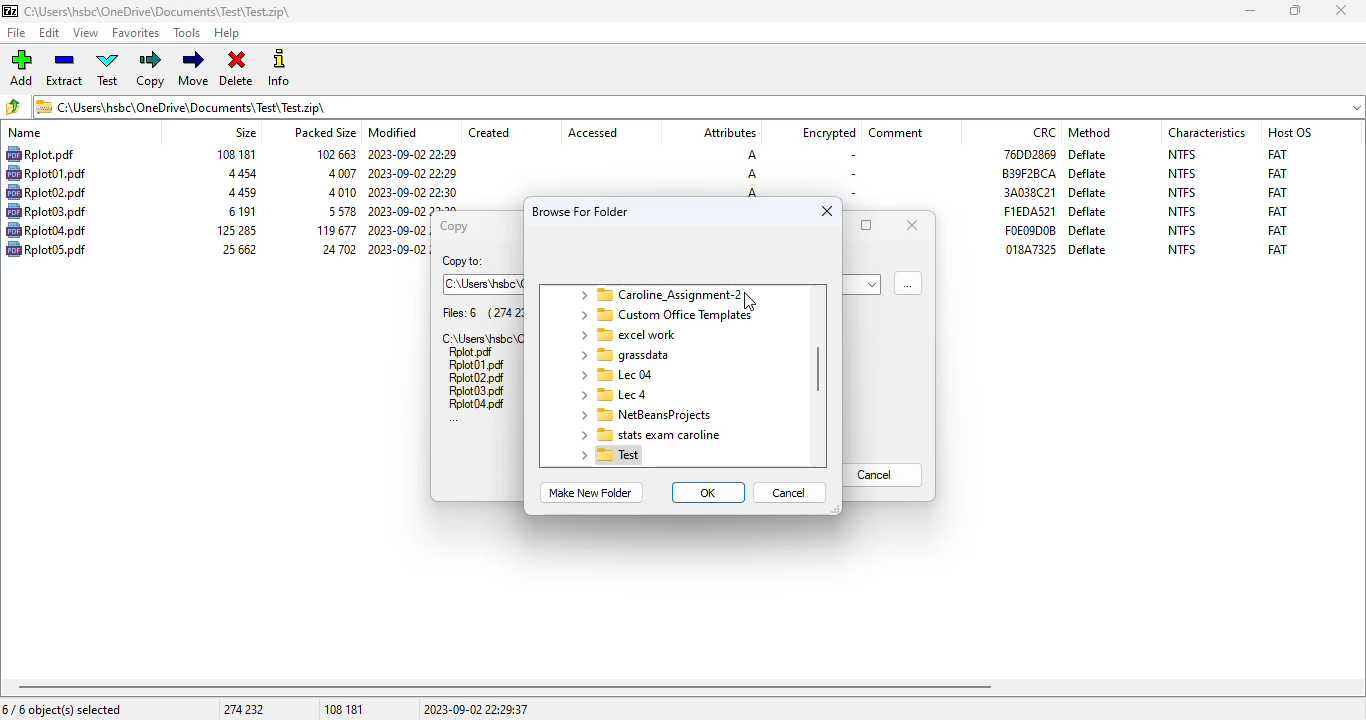 This screenshot has height=720, width=1366. I want to click on A, so click(752, 174).